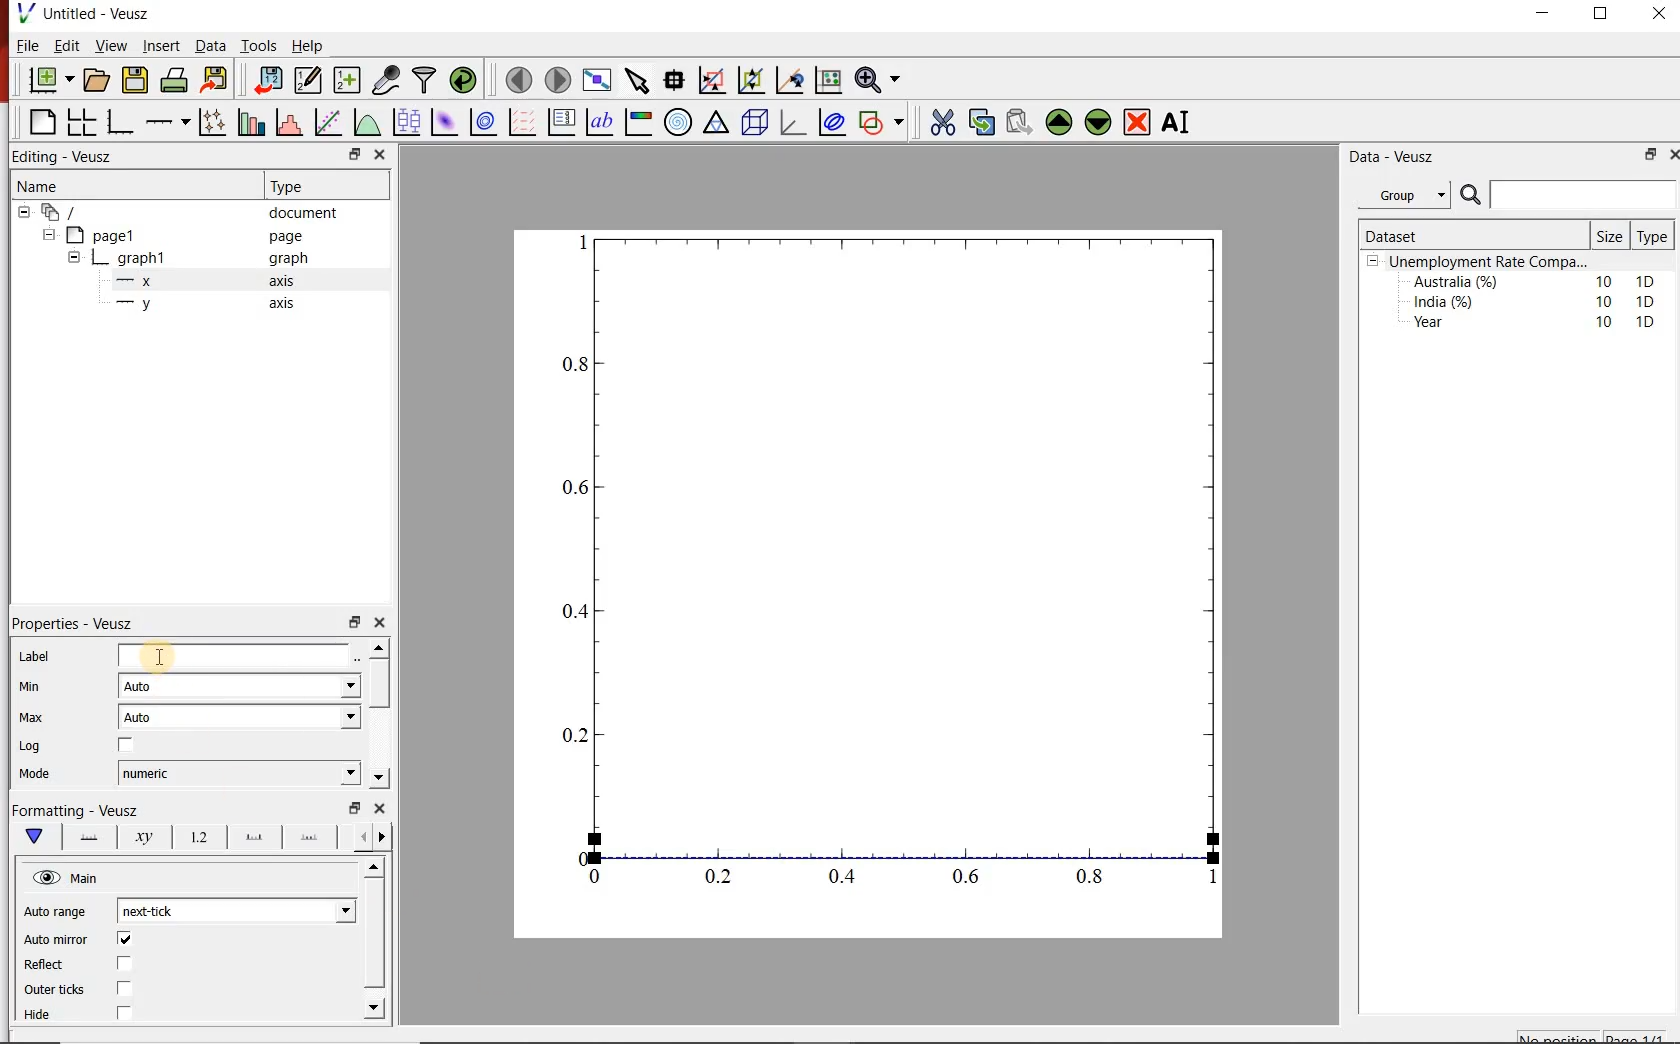 The image size is (1680, 1044). I want to click on Tools, so click(260, 45).